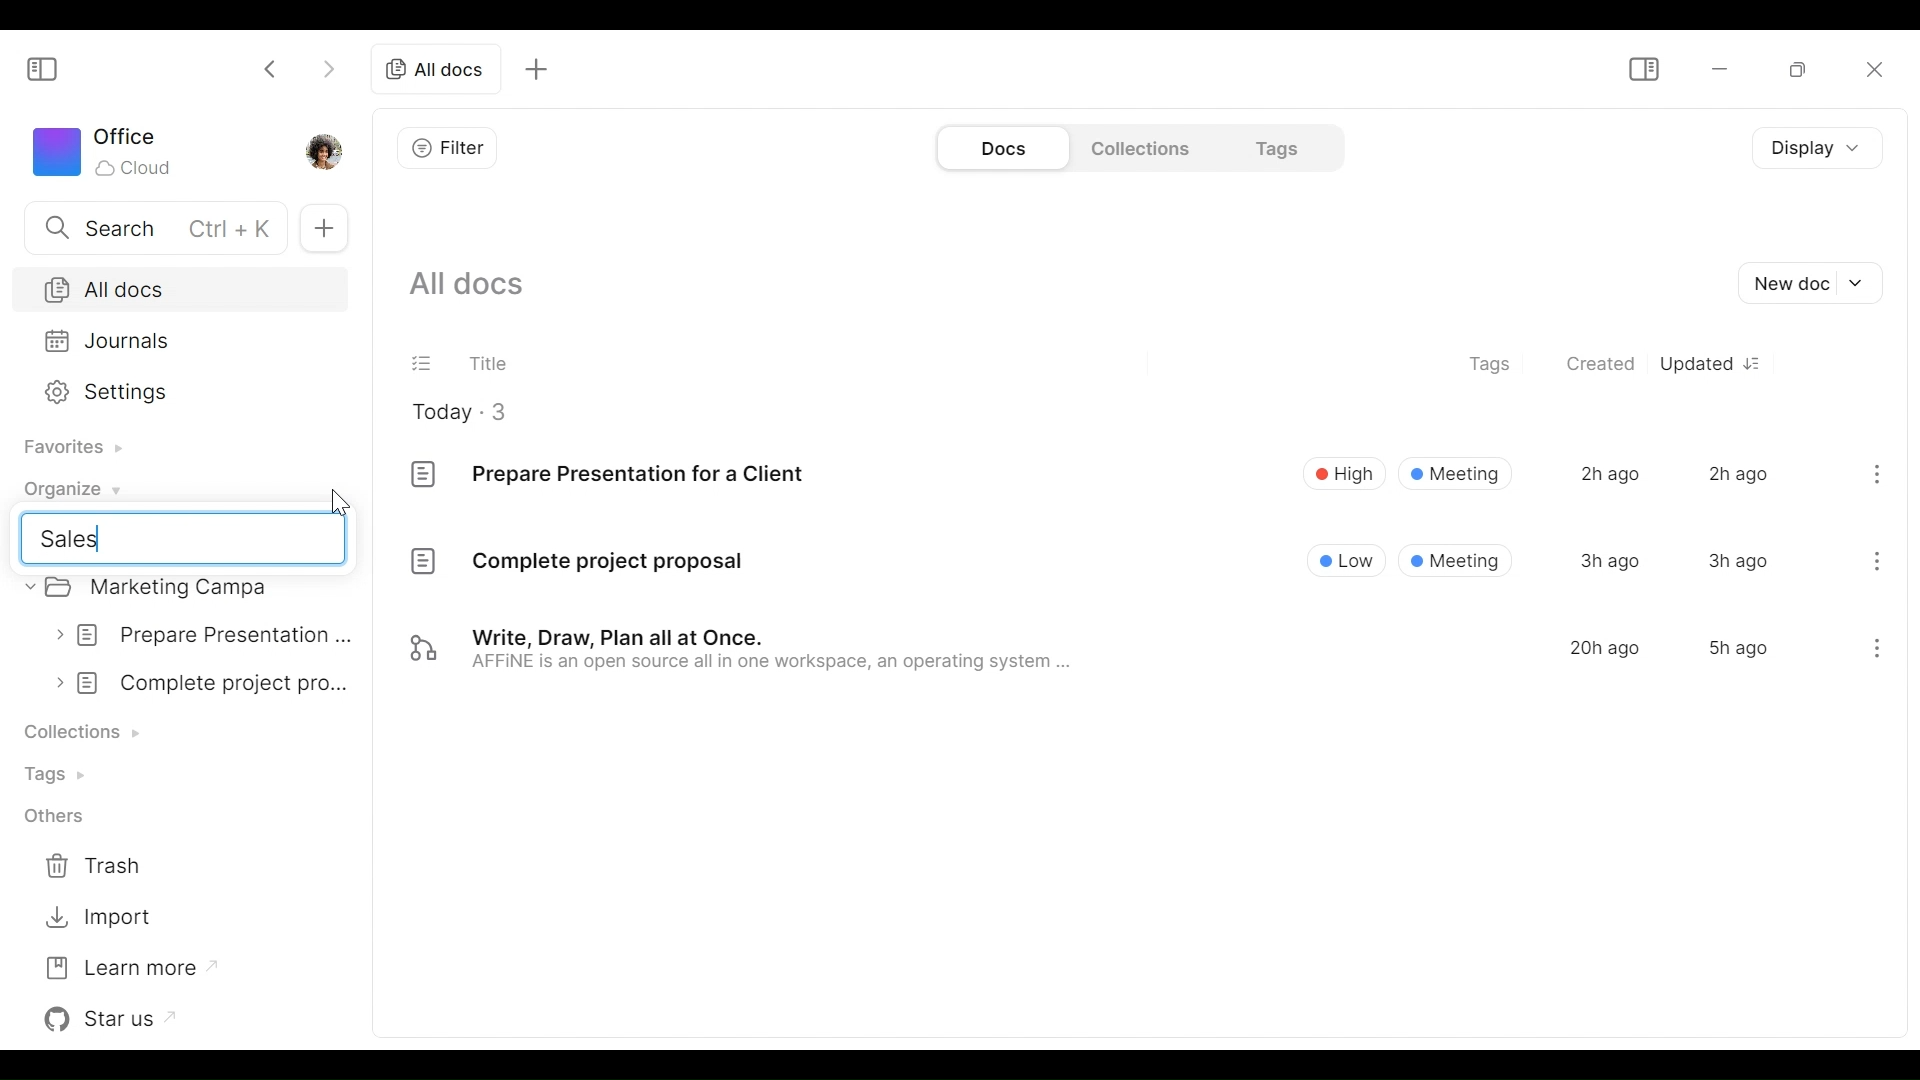 The height and width of the screenshot is (1080, 1920). What do you see at coordinates (435, 70) in the screenshot?
I see `all docs` at bounding box center [435, 70].